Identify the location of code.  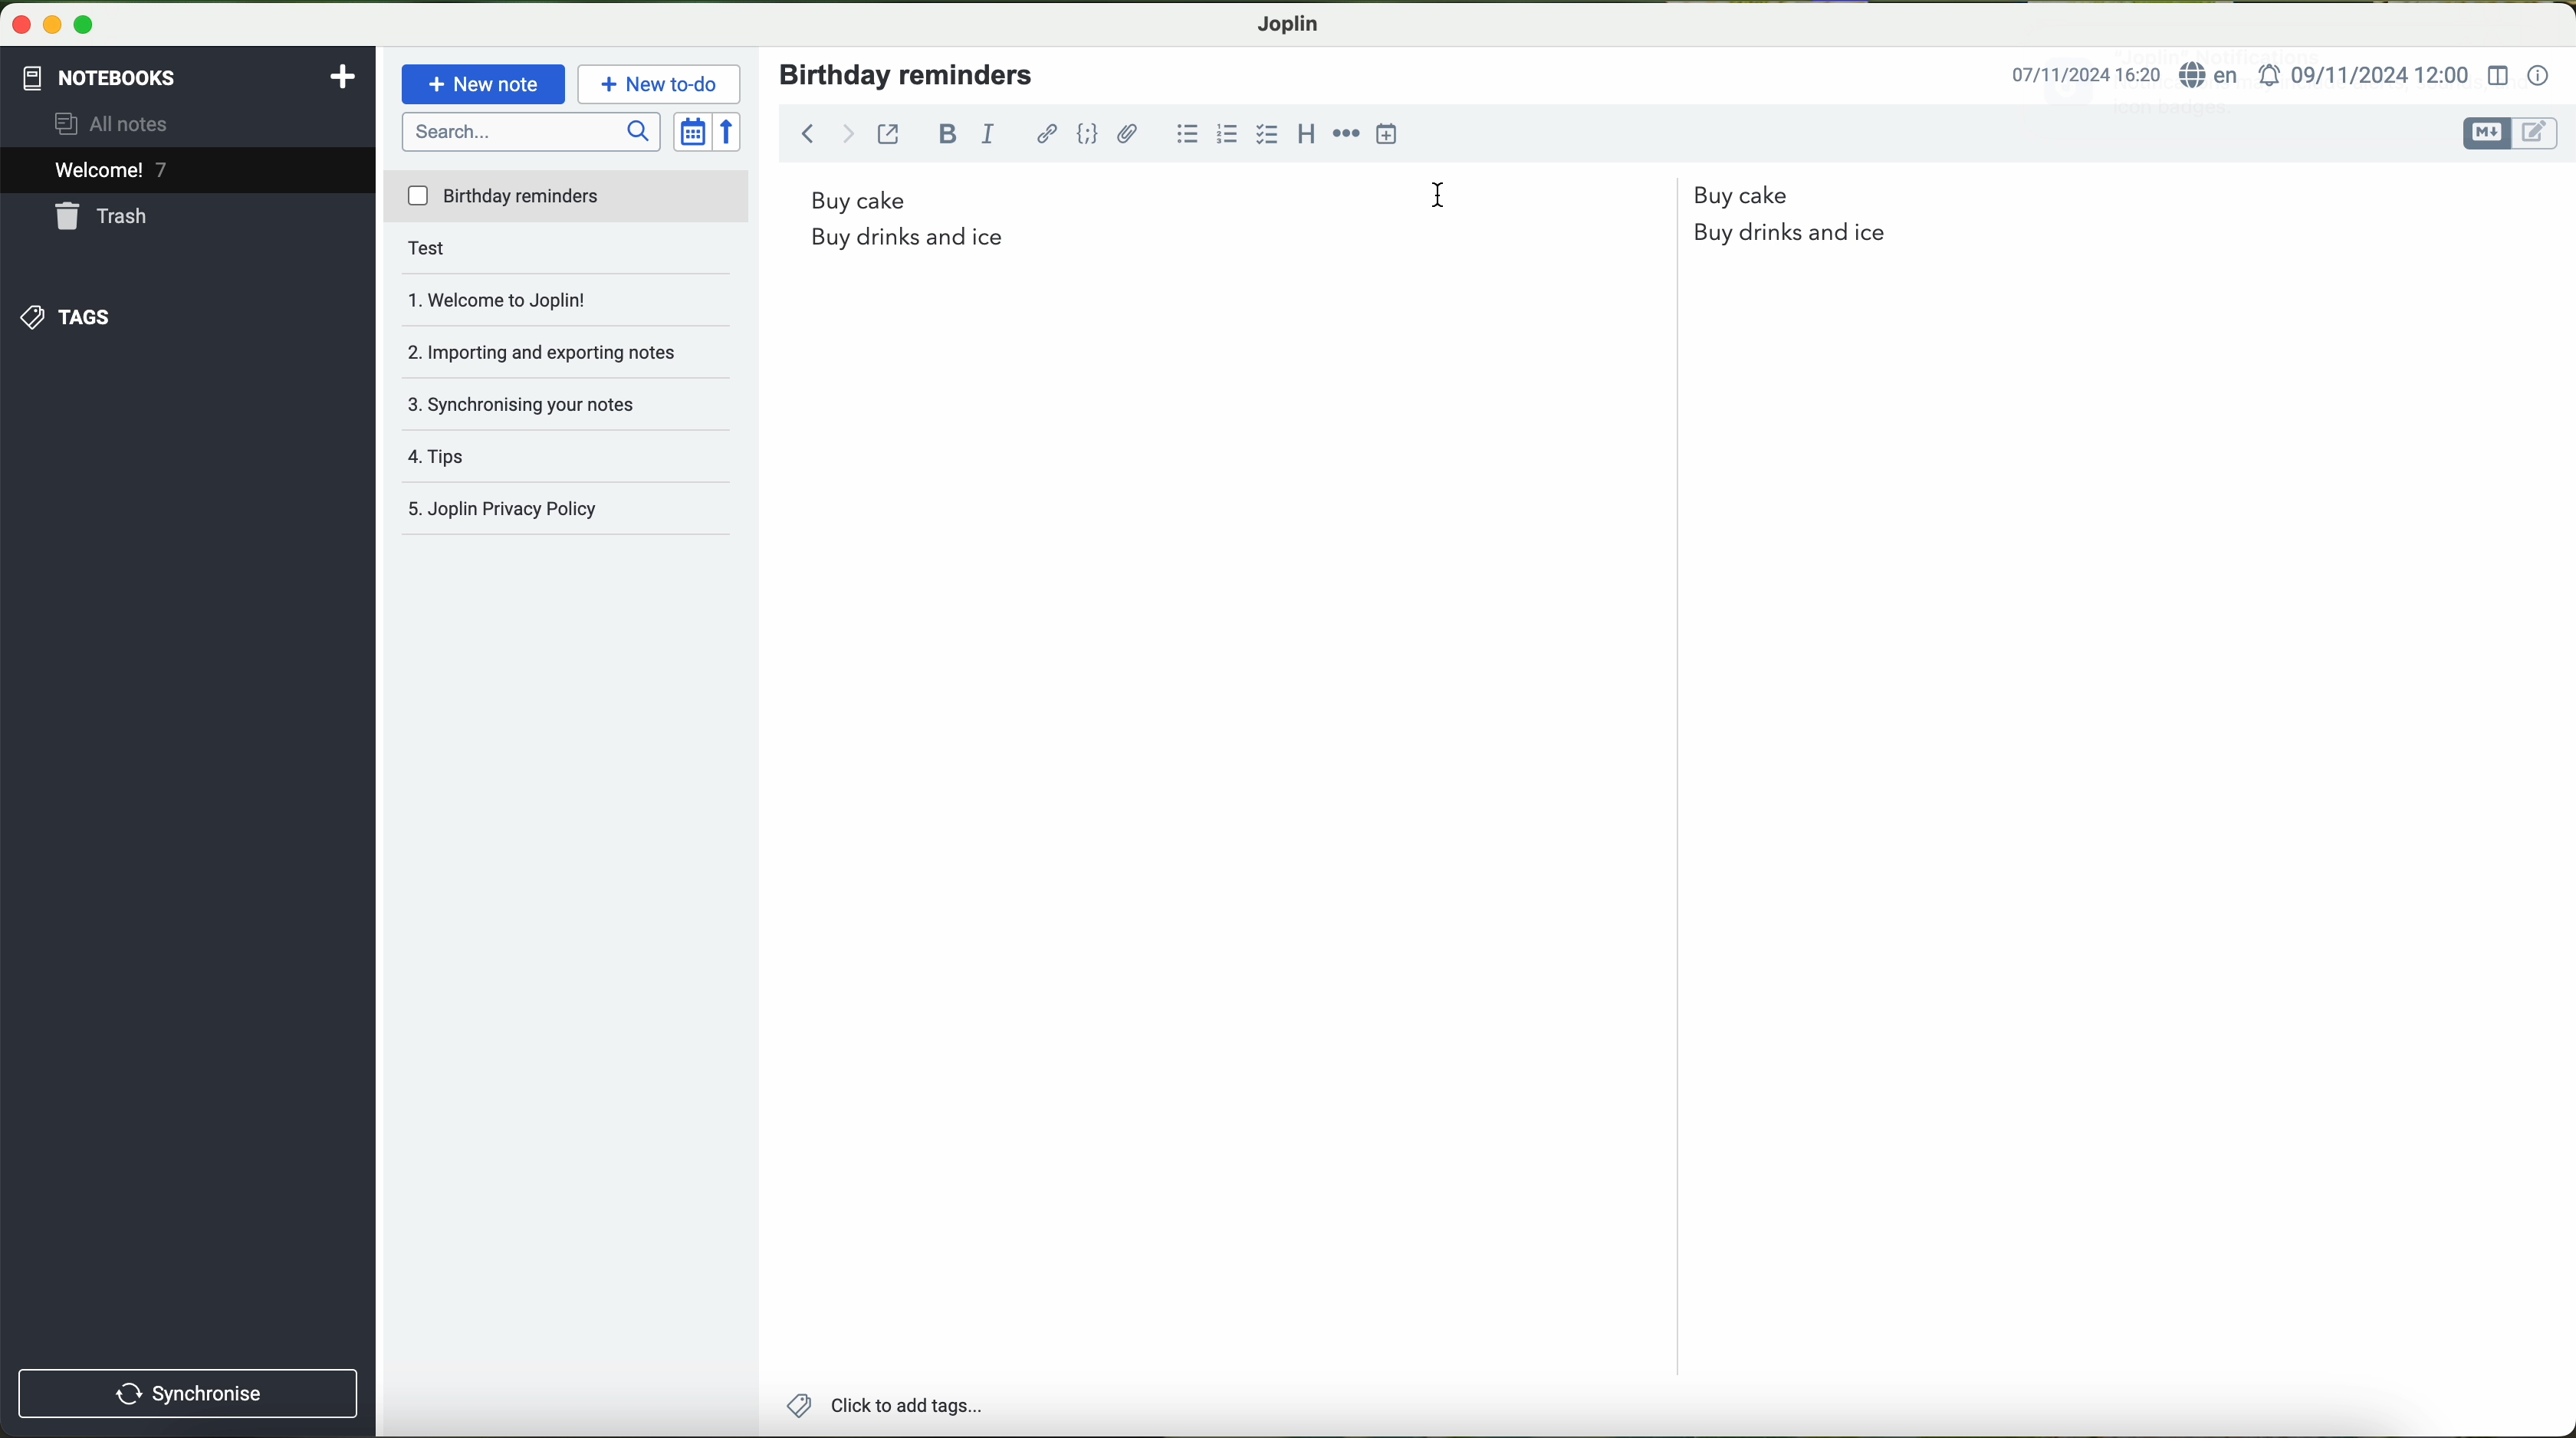
(1088, 133).